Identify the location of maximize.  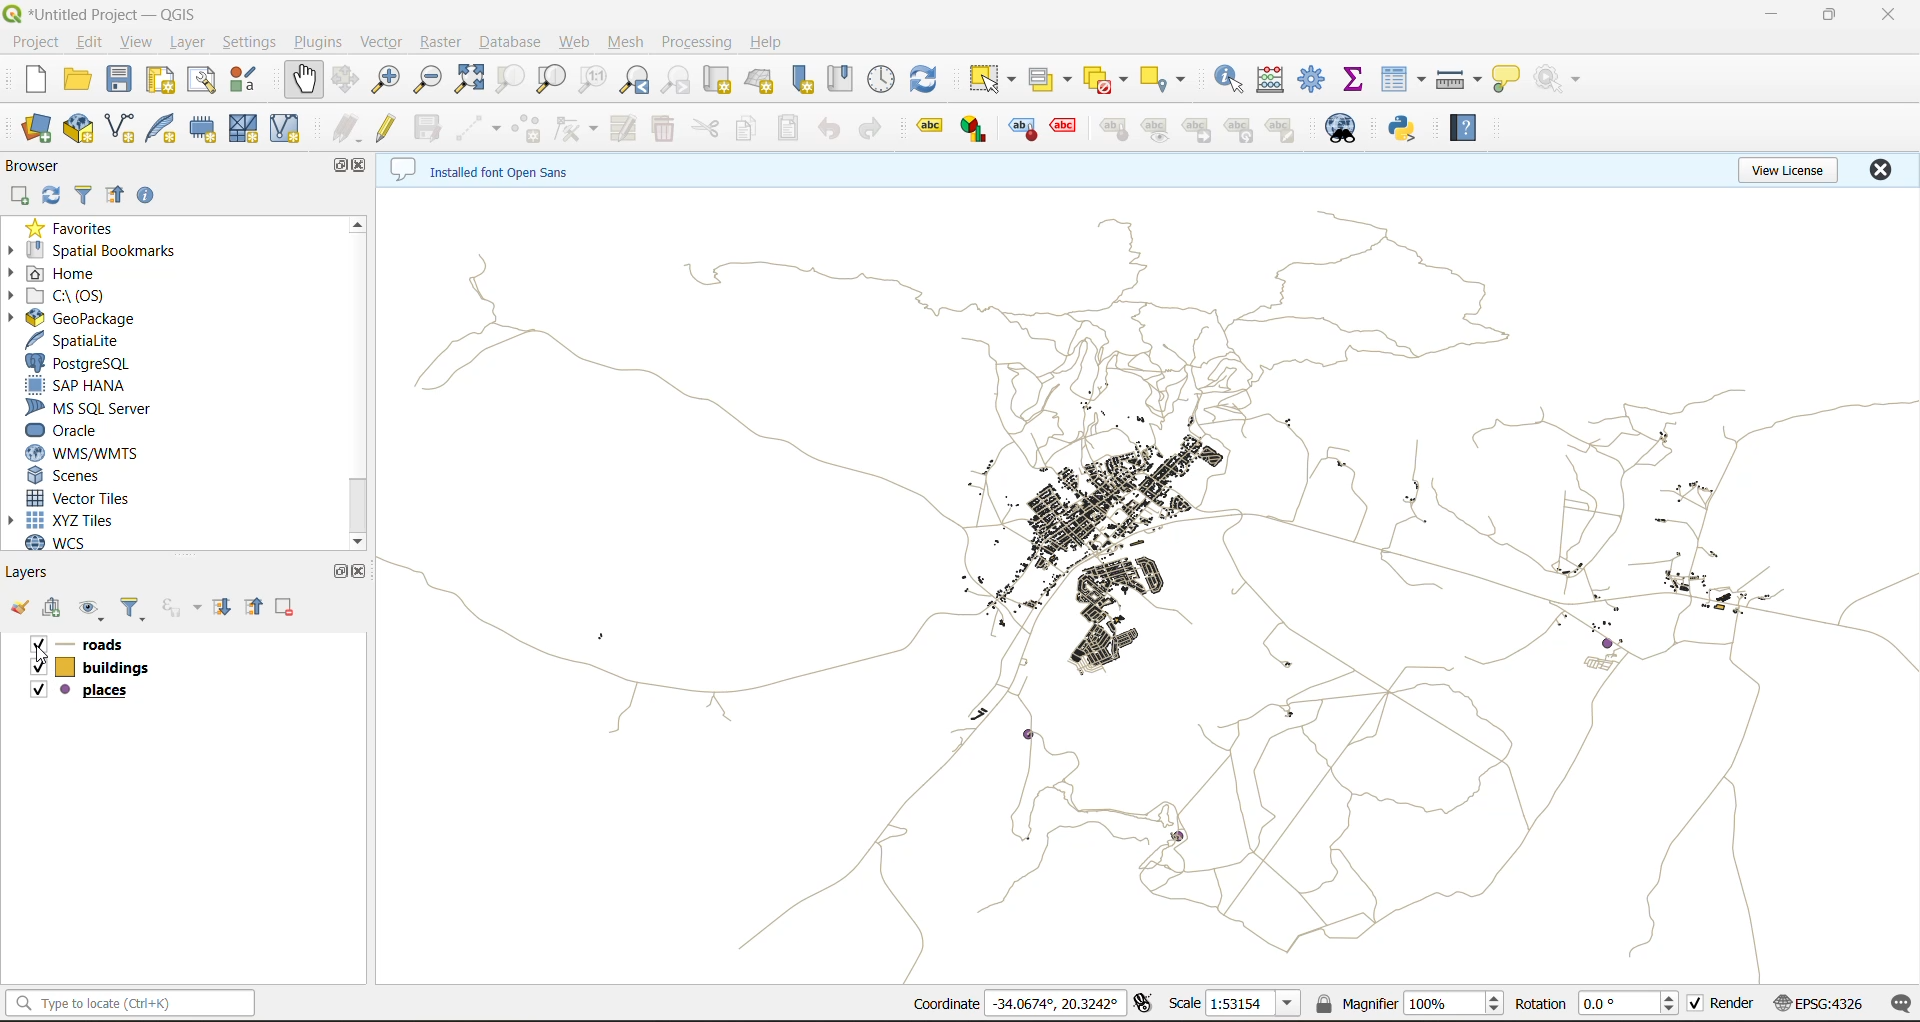
(343, 168).